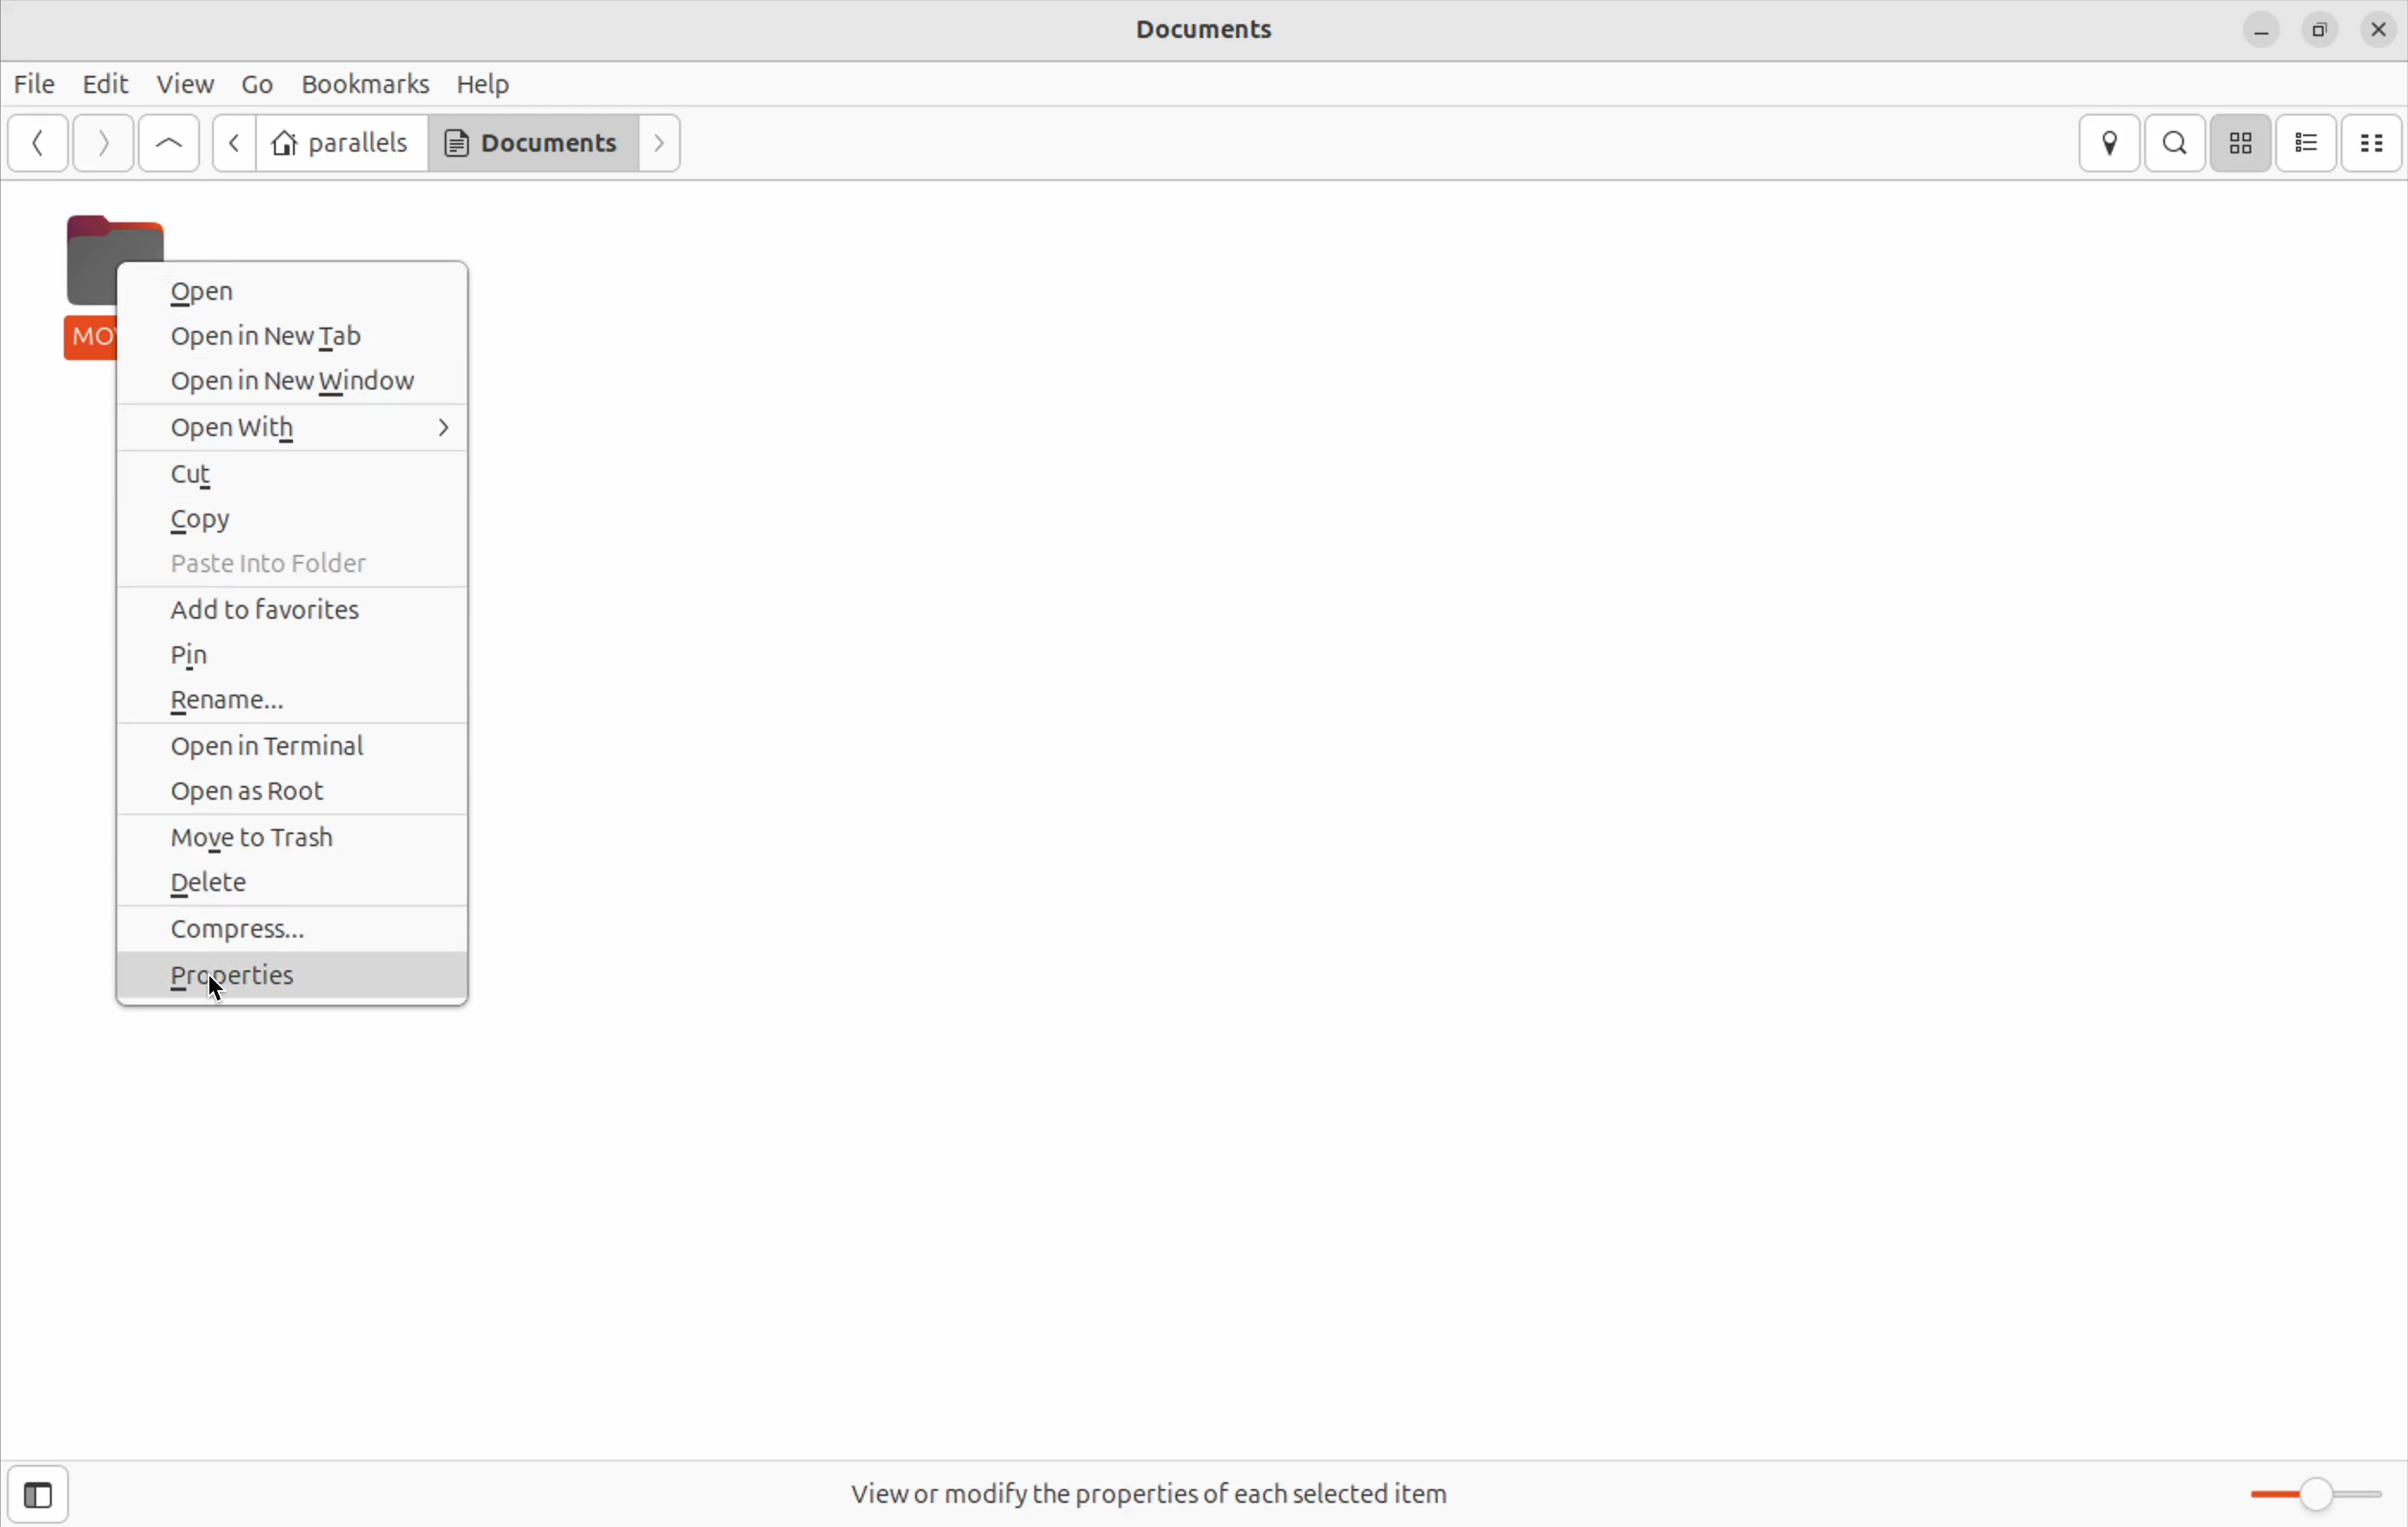 The width and height of the screenshot is (2408, 1527). I want to click on List view, so click(2311, 142).